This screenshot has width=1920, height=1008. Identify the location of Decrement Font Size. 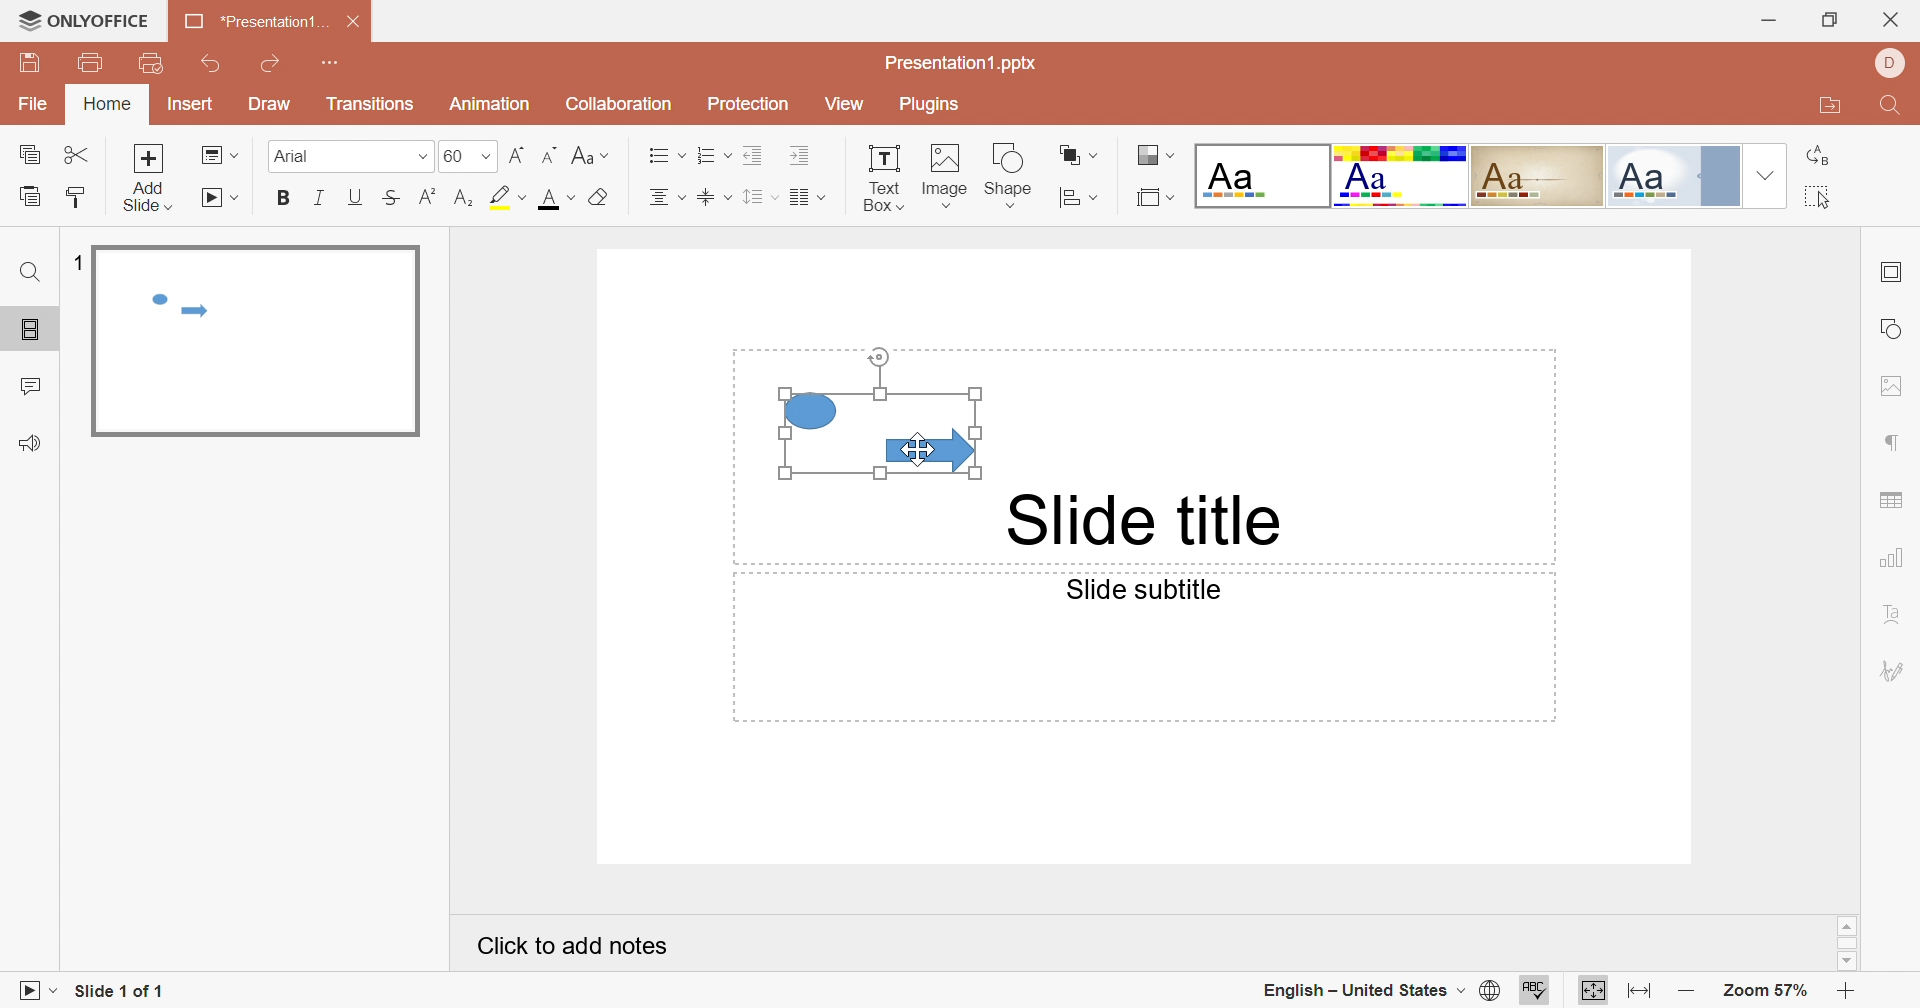
(549, 150).